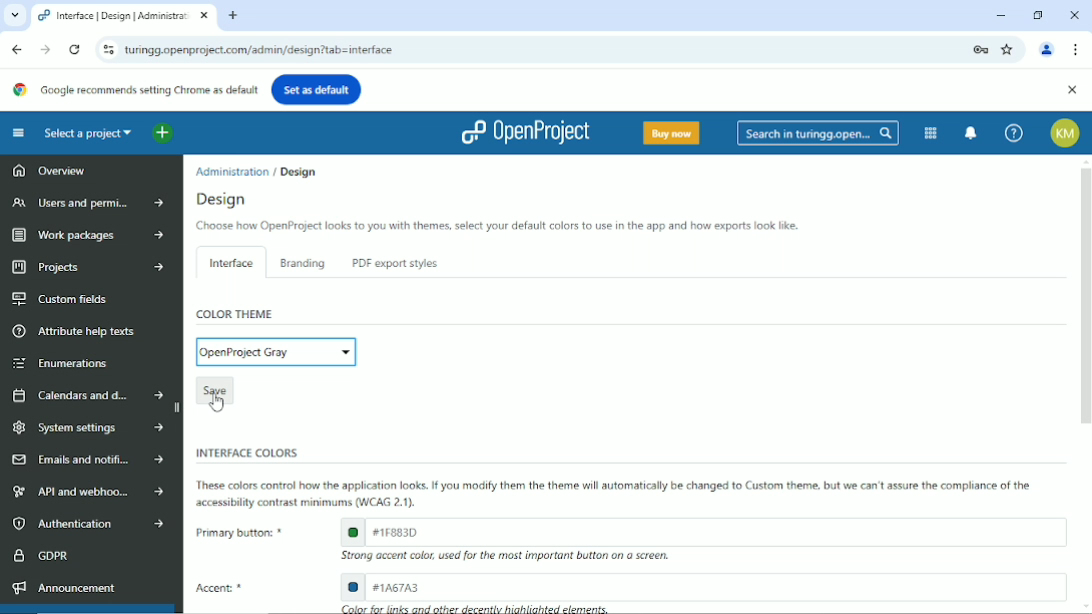 The height and width of the screenshot is (614, 1092). What do you see at coordinates (703, 586) in the screenshot?
I see `accent` at bounding box center [703, 586].